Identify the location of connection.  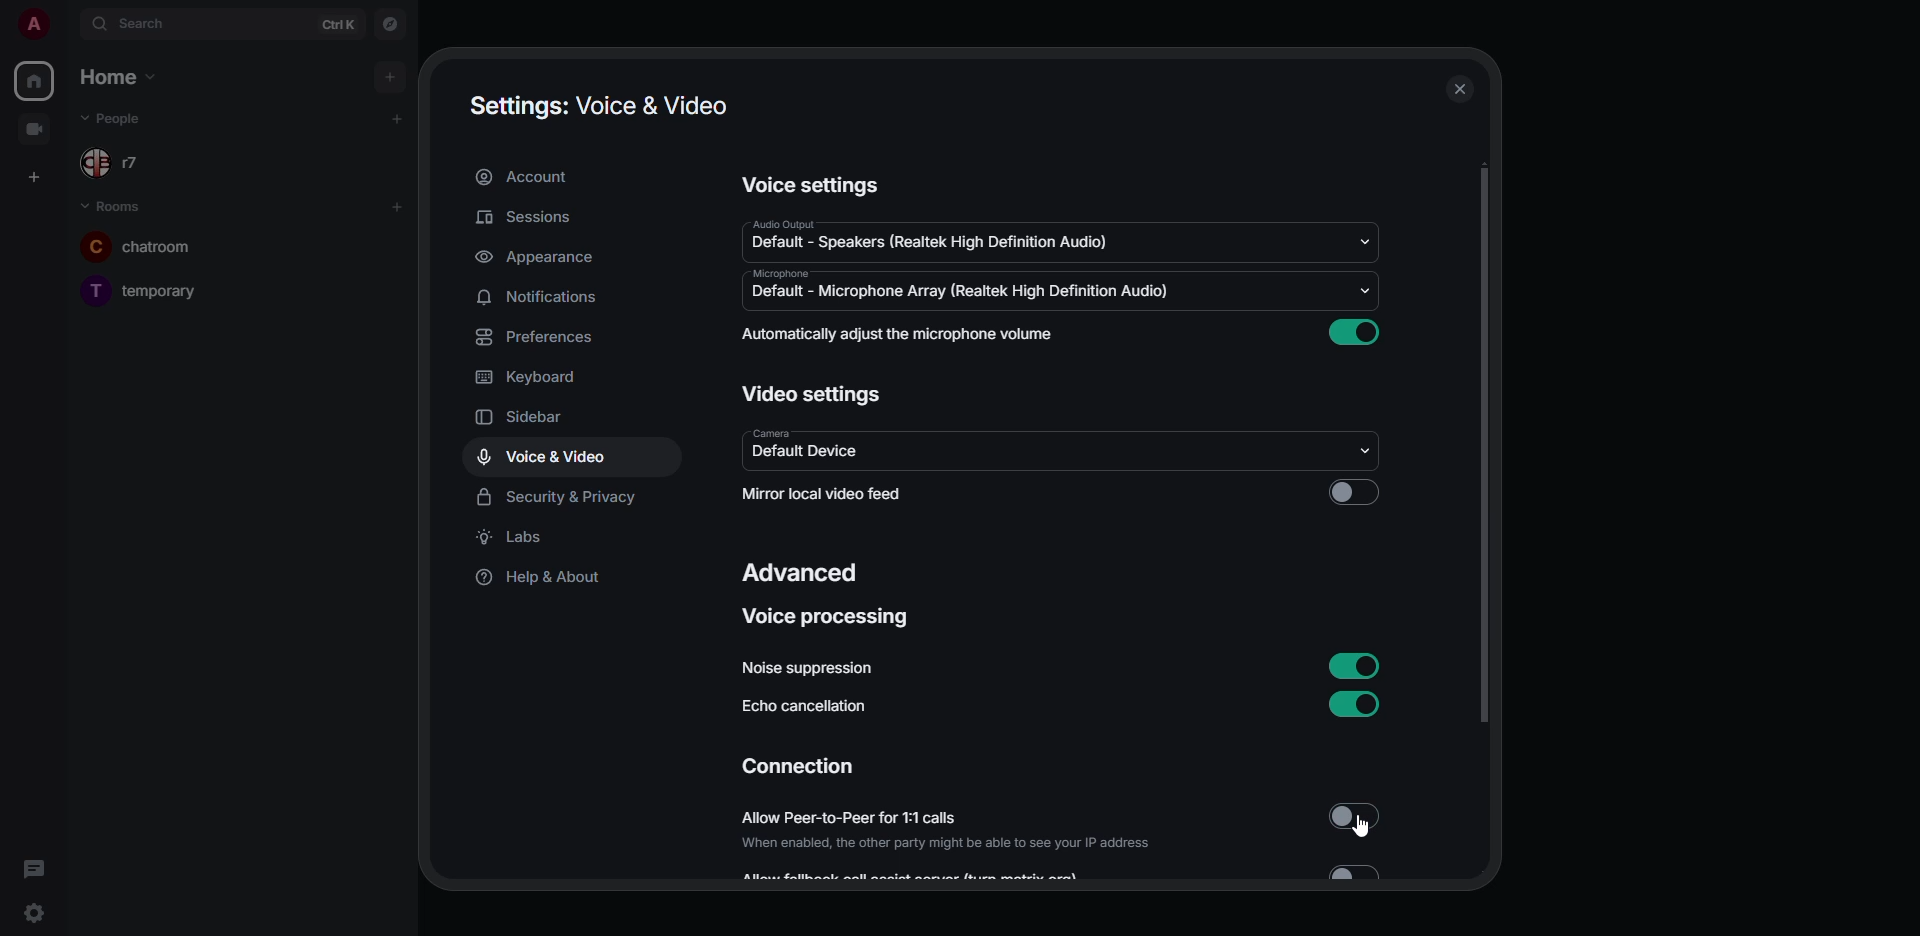
(796, 768).